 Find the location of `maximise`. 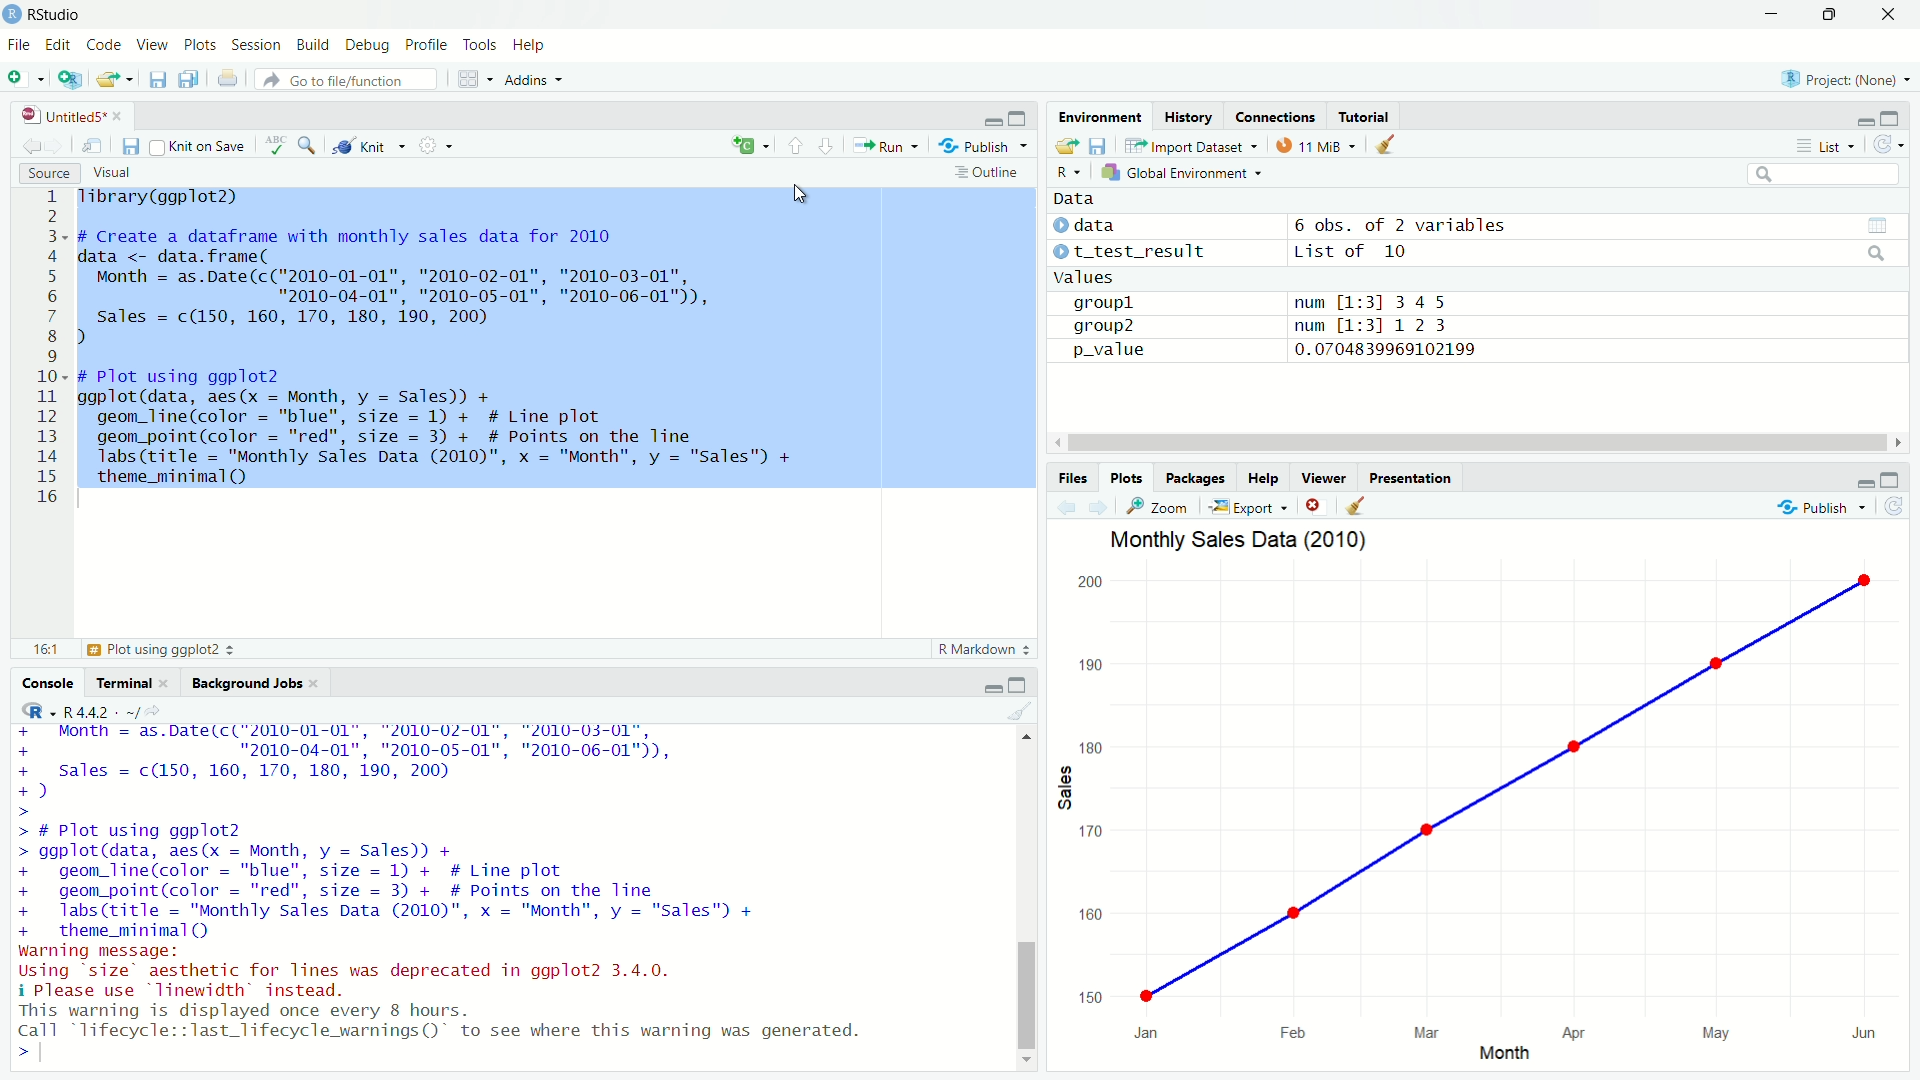

maximise is located at coordinates (1891, 118).